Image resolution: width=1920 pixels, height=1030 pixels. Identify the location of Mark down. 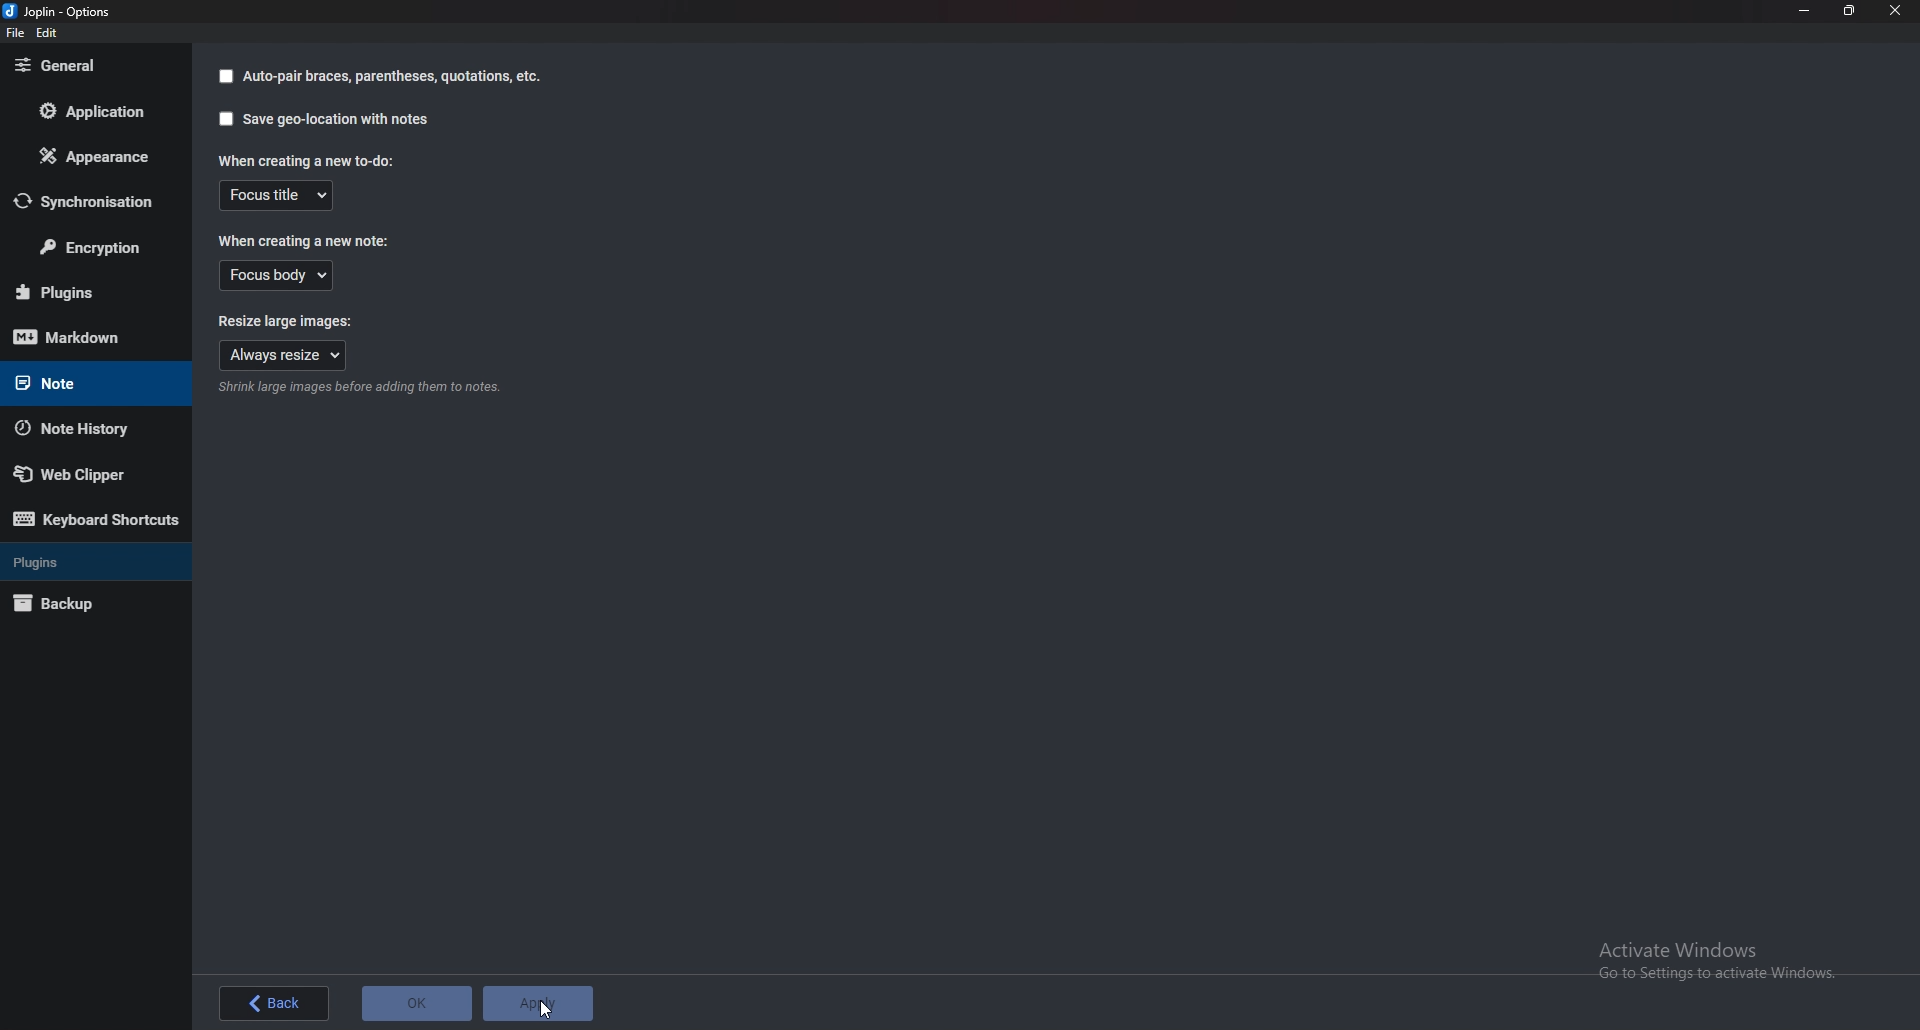
(93, 336).